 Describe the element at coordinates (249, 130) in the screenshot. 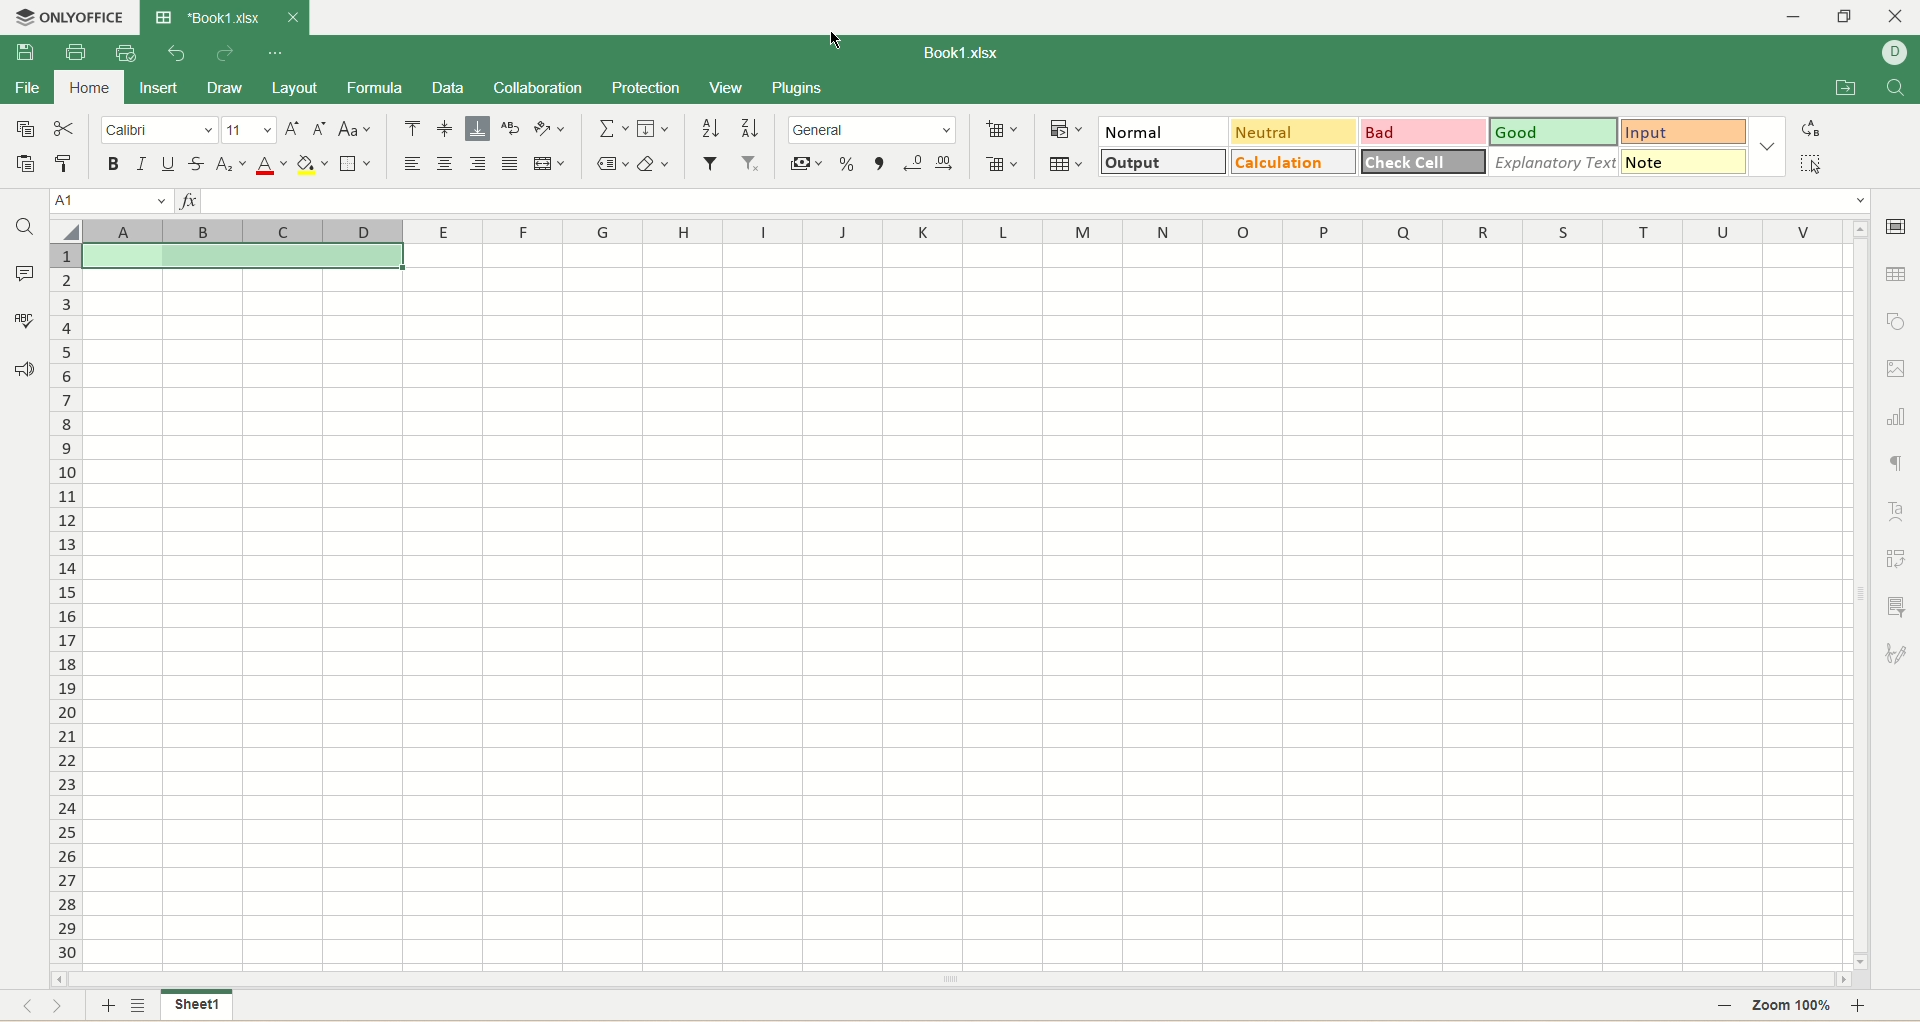

I see `font size` at that location.